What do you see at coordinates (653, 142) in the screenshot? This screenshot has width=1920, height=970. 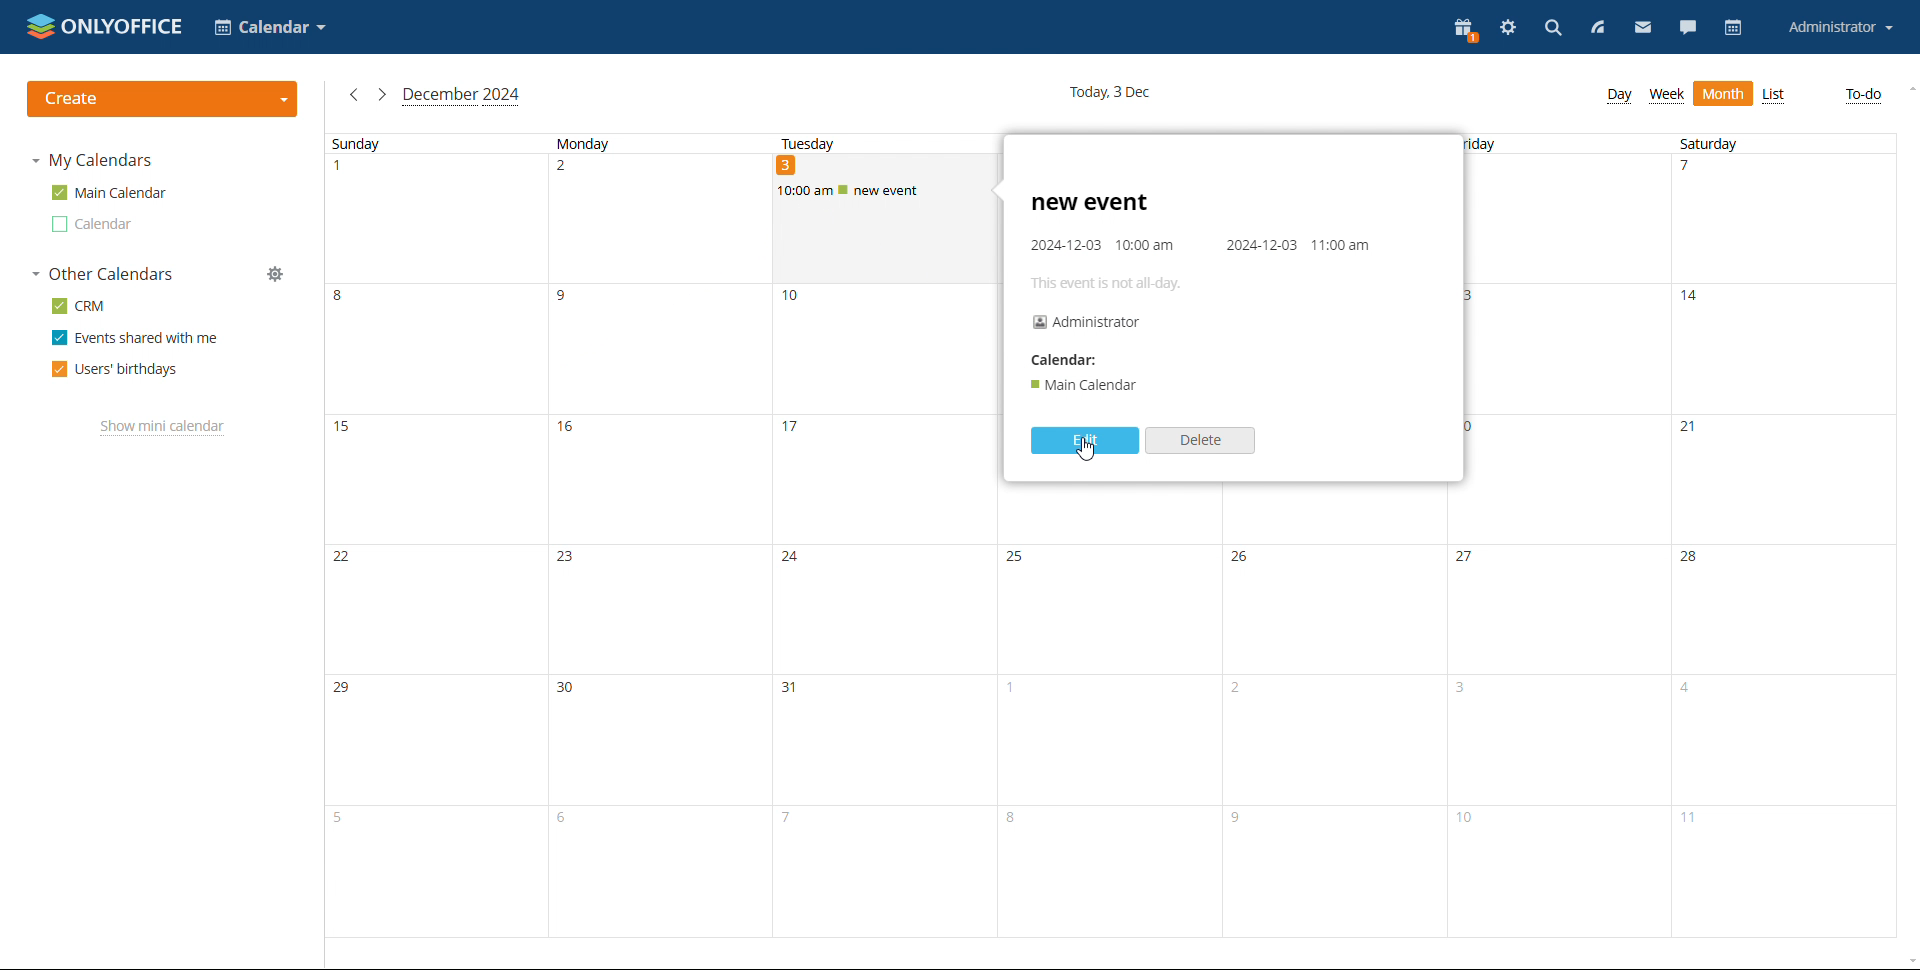 I see `Monday` at bounding box center [653, 142].